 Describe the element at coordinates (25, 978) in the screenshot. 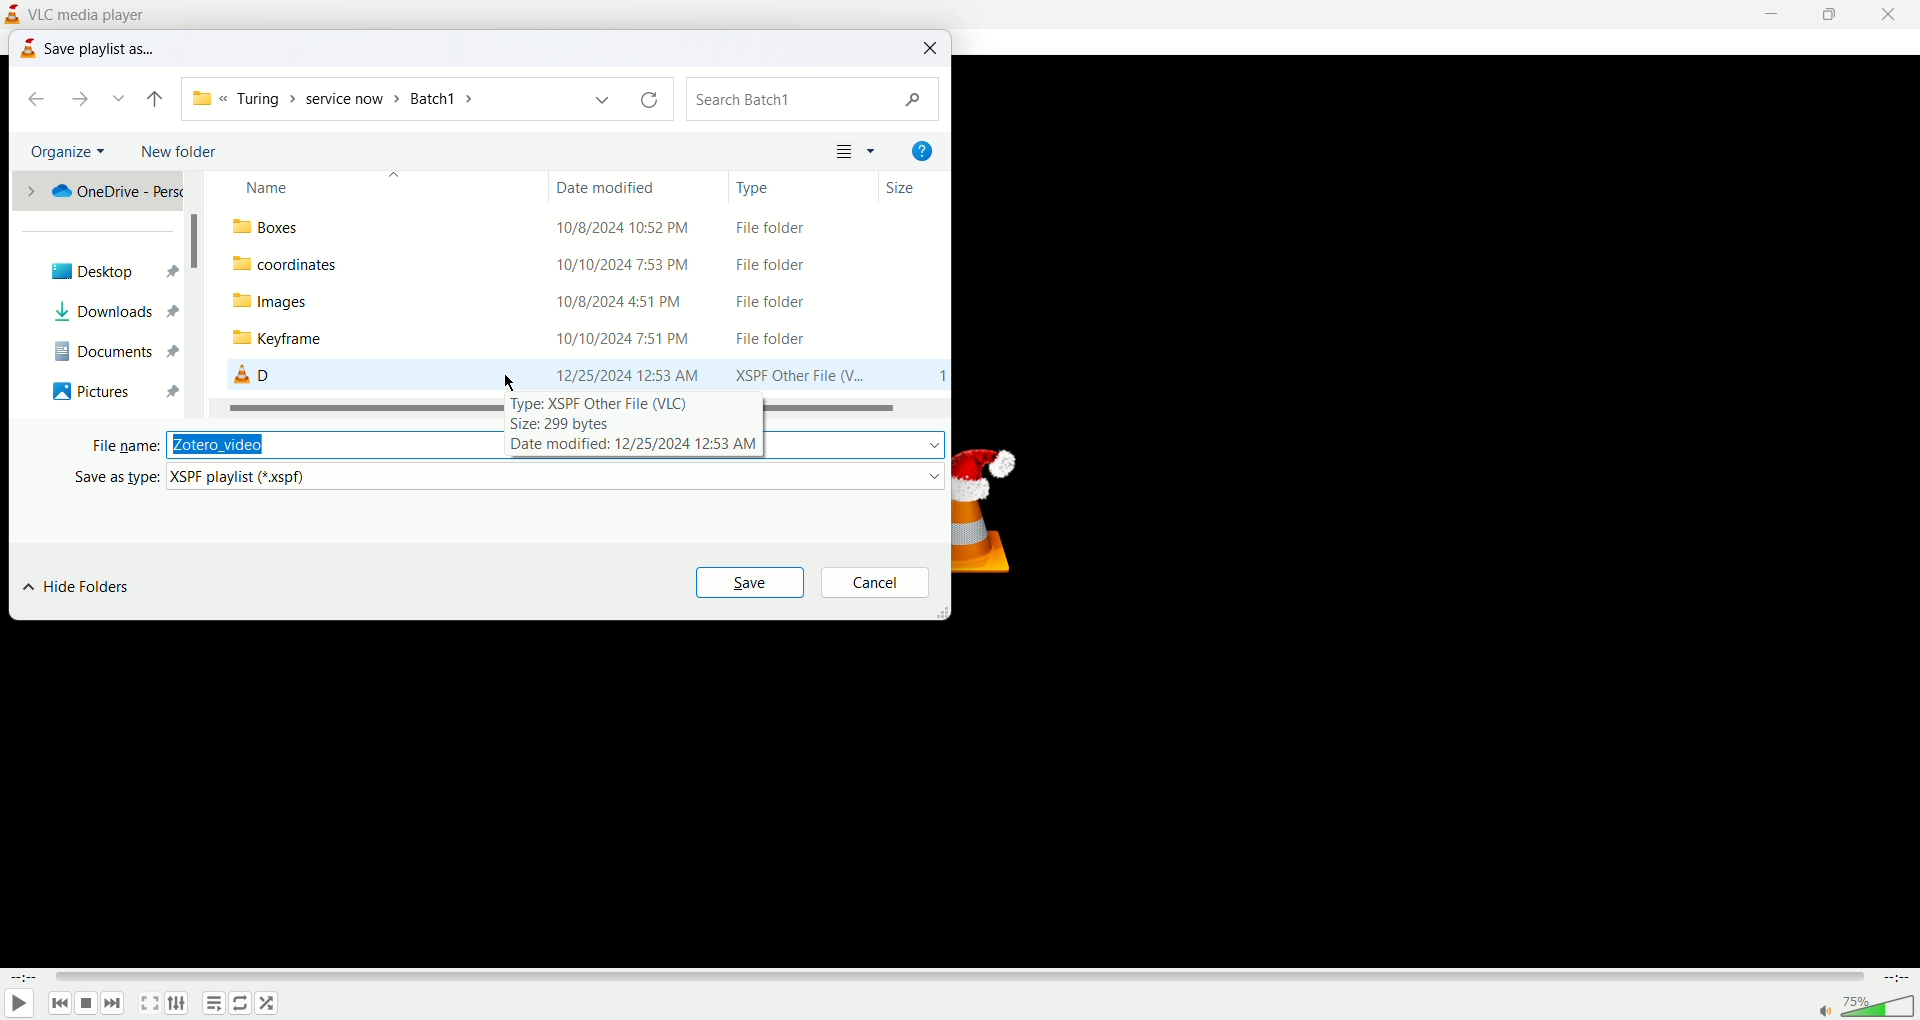

I see `elapsed time` at that location.